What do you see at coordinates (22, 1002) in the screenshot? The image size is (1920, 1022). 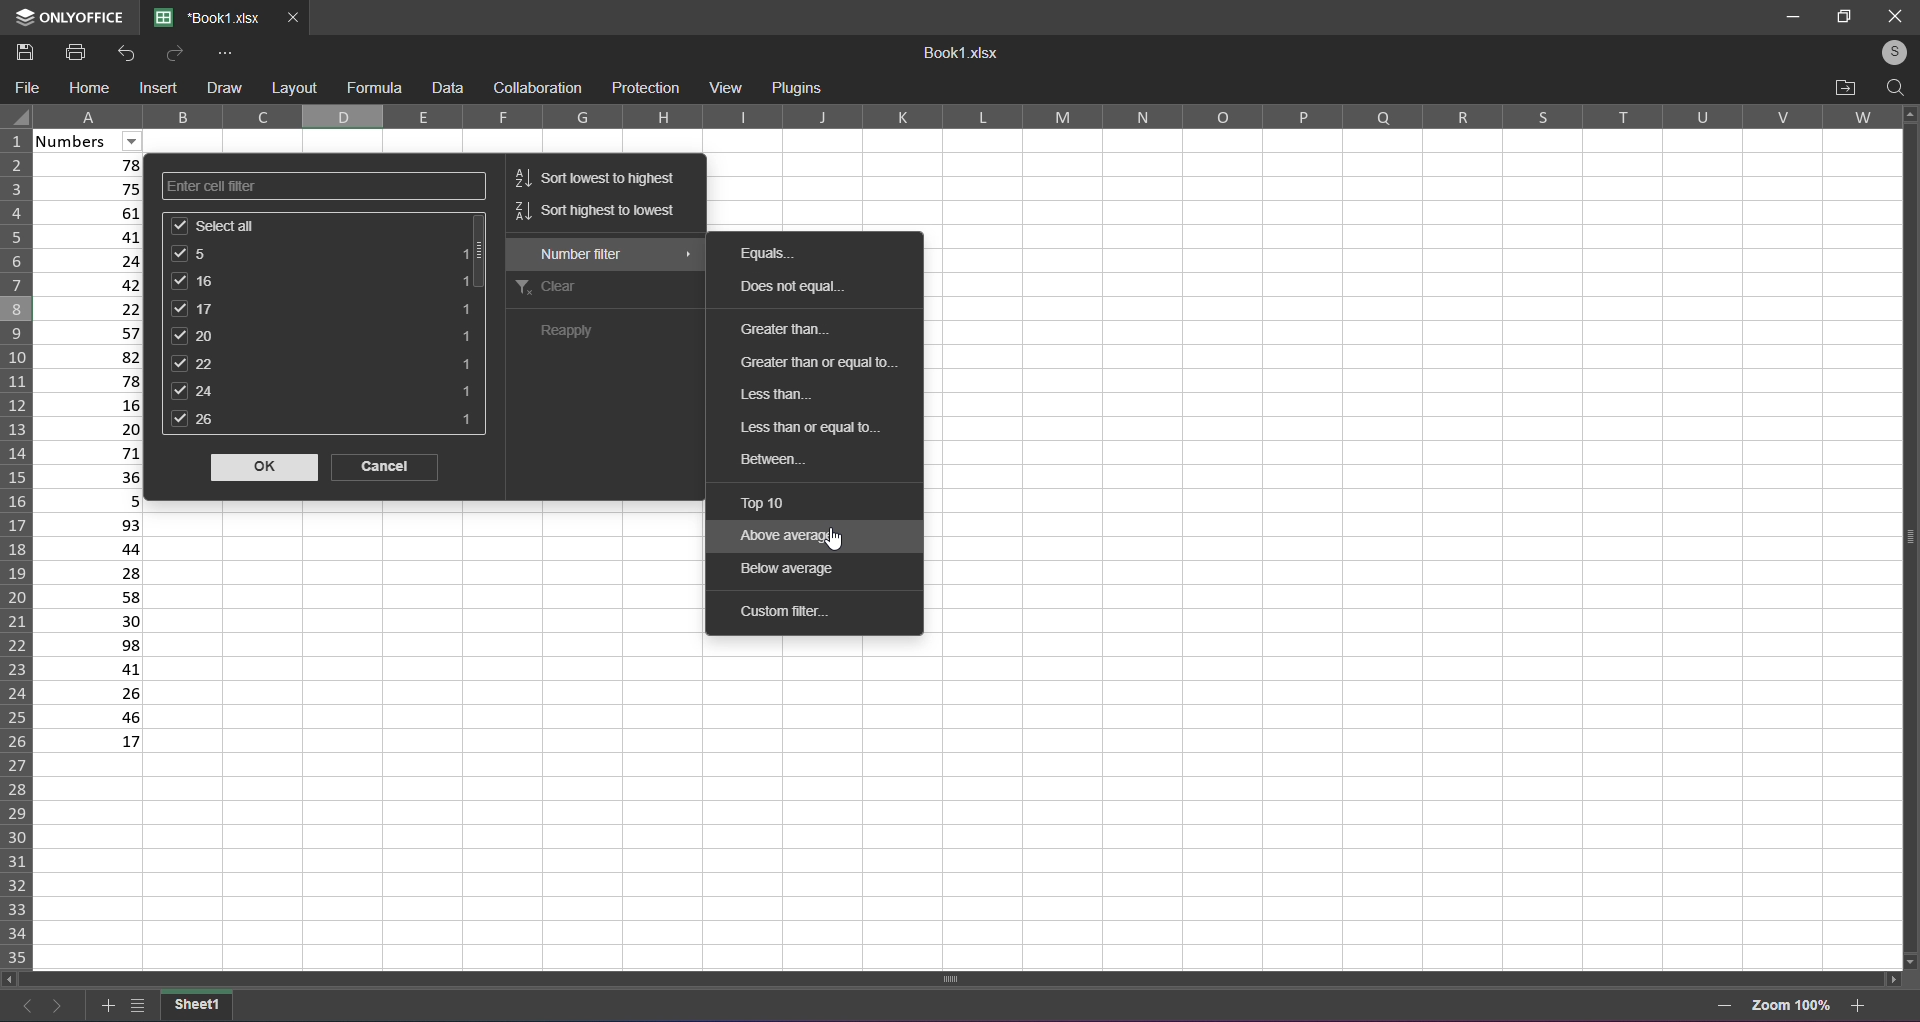 I see `previous` at bounding box center [22, 1002].